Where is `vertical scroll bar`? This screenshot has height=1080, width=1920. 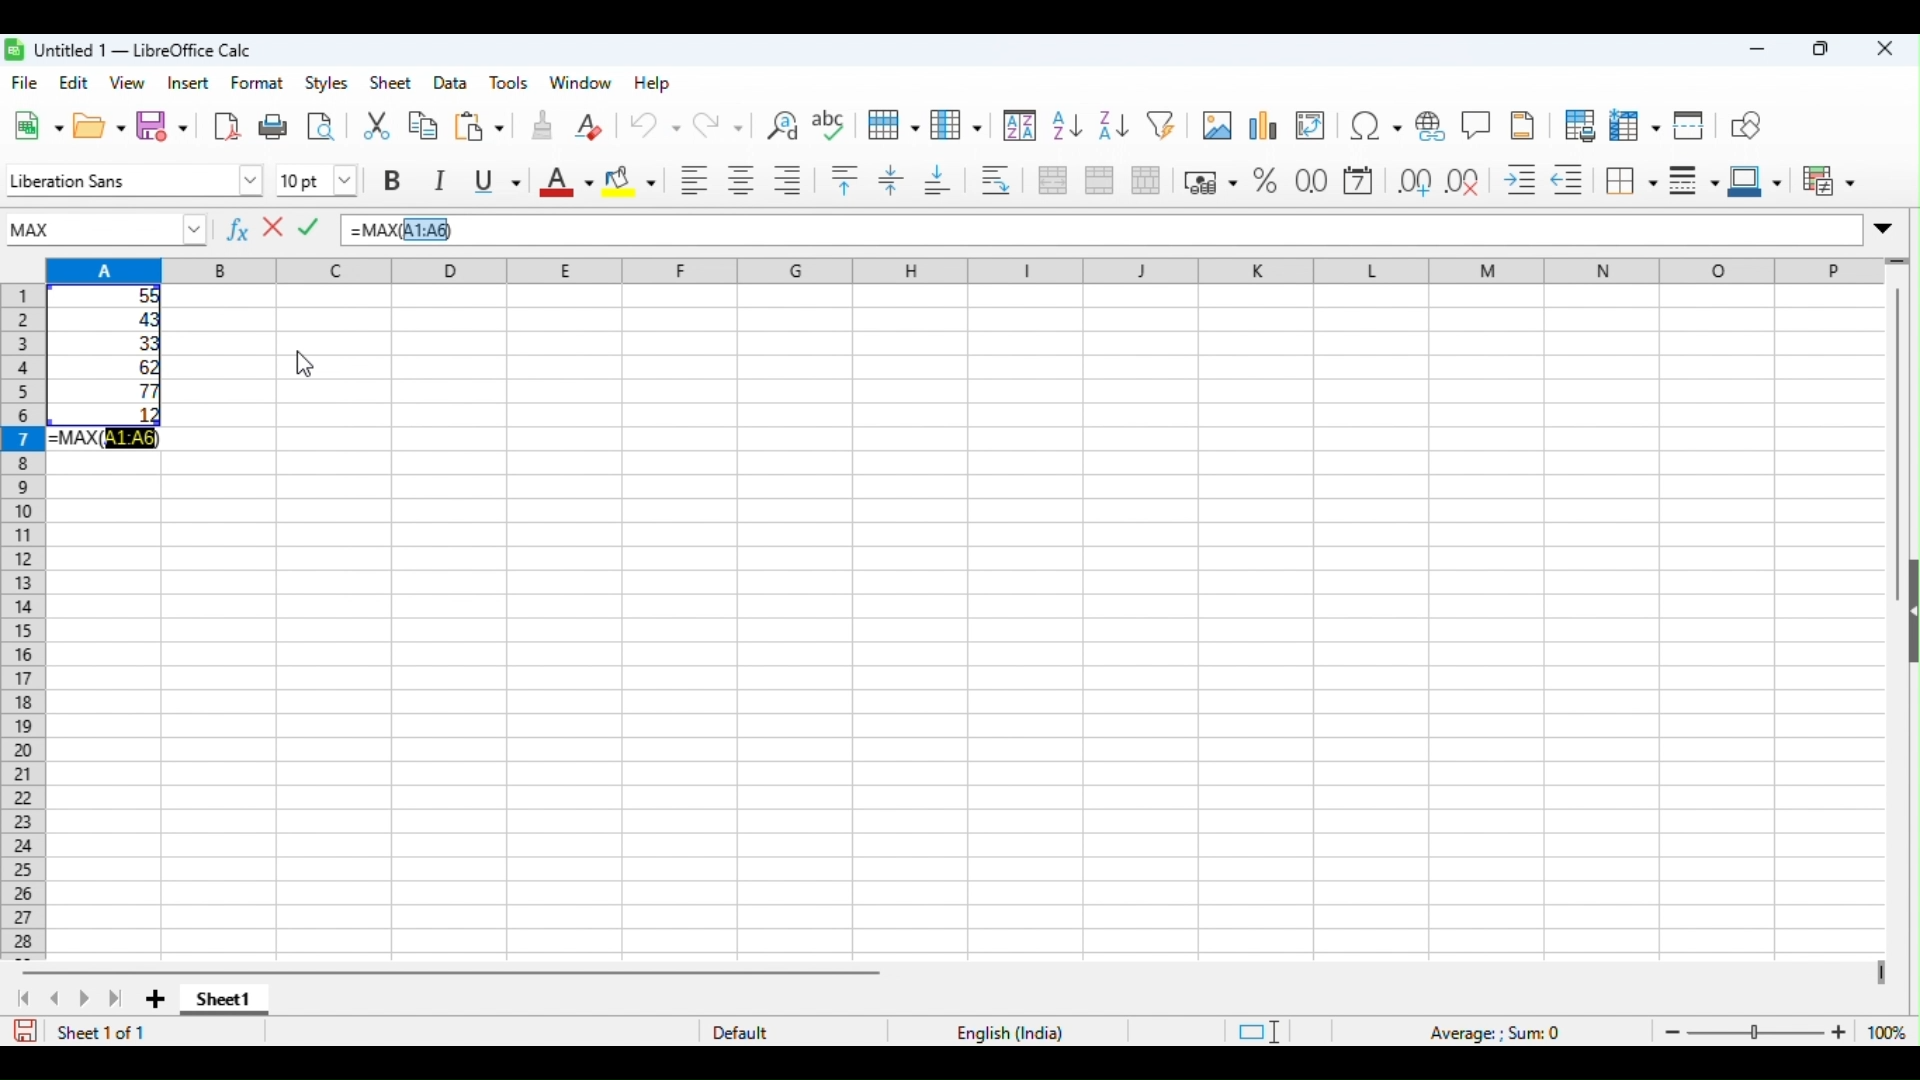 vertical scroll bar is located at coordinates (1896, 417).